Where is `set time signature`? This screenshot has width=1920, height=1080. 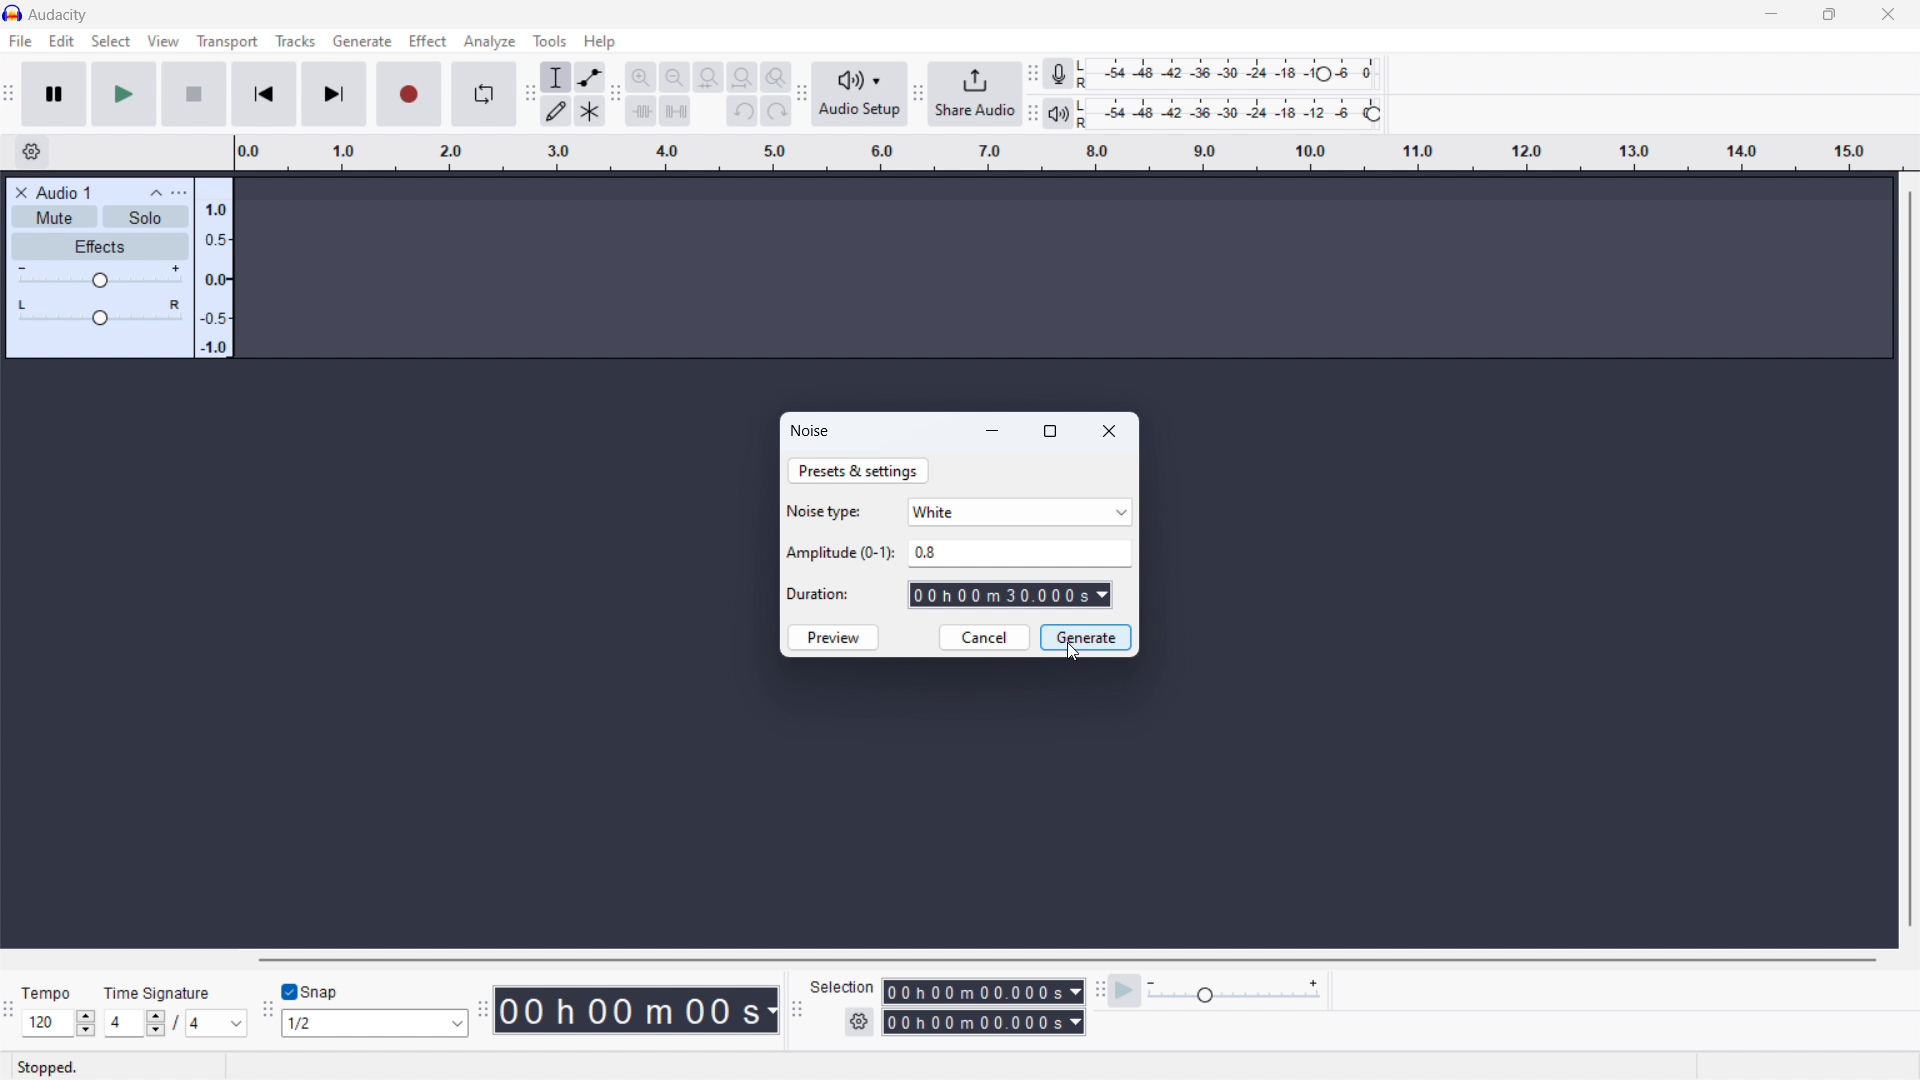 set time signature is located at coordinates (175, 1023).